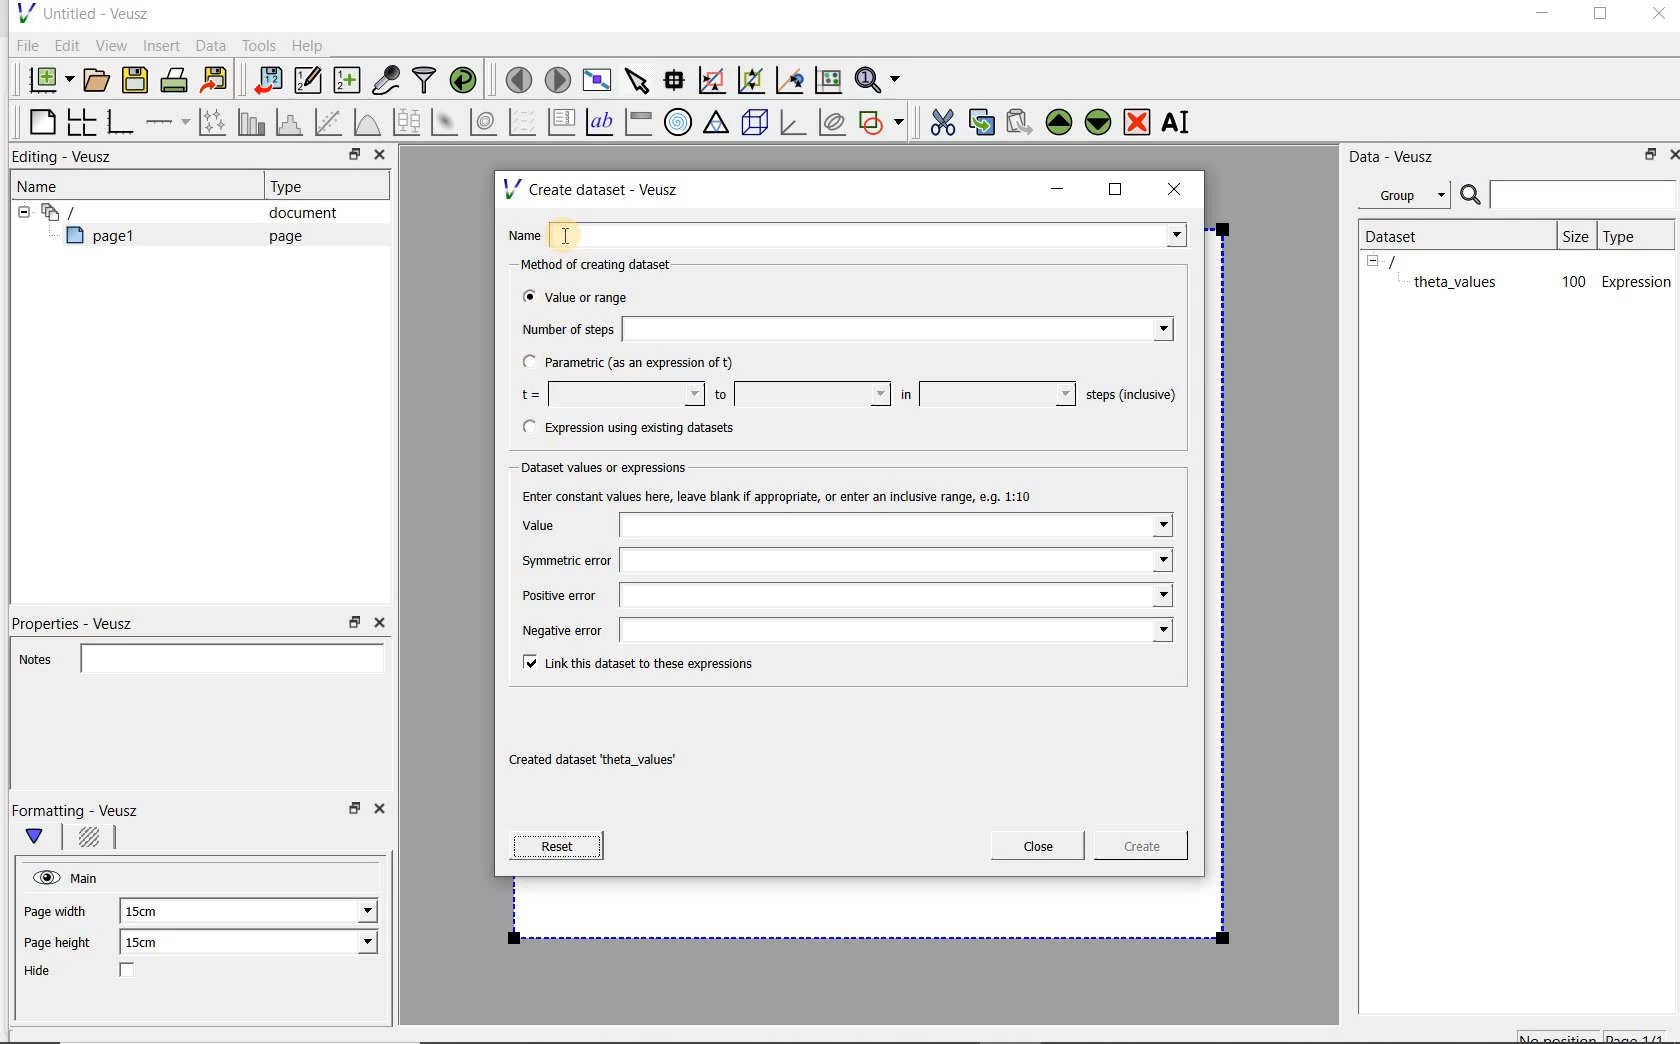 The image size is (1680, 1044). What do you see at coordinates (80, 121) in the screenshot?
I see `arrange graphs in a grid` at bounding box center [80, 121].